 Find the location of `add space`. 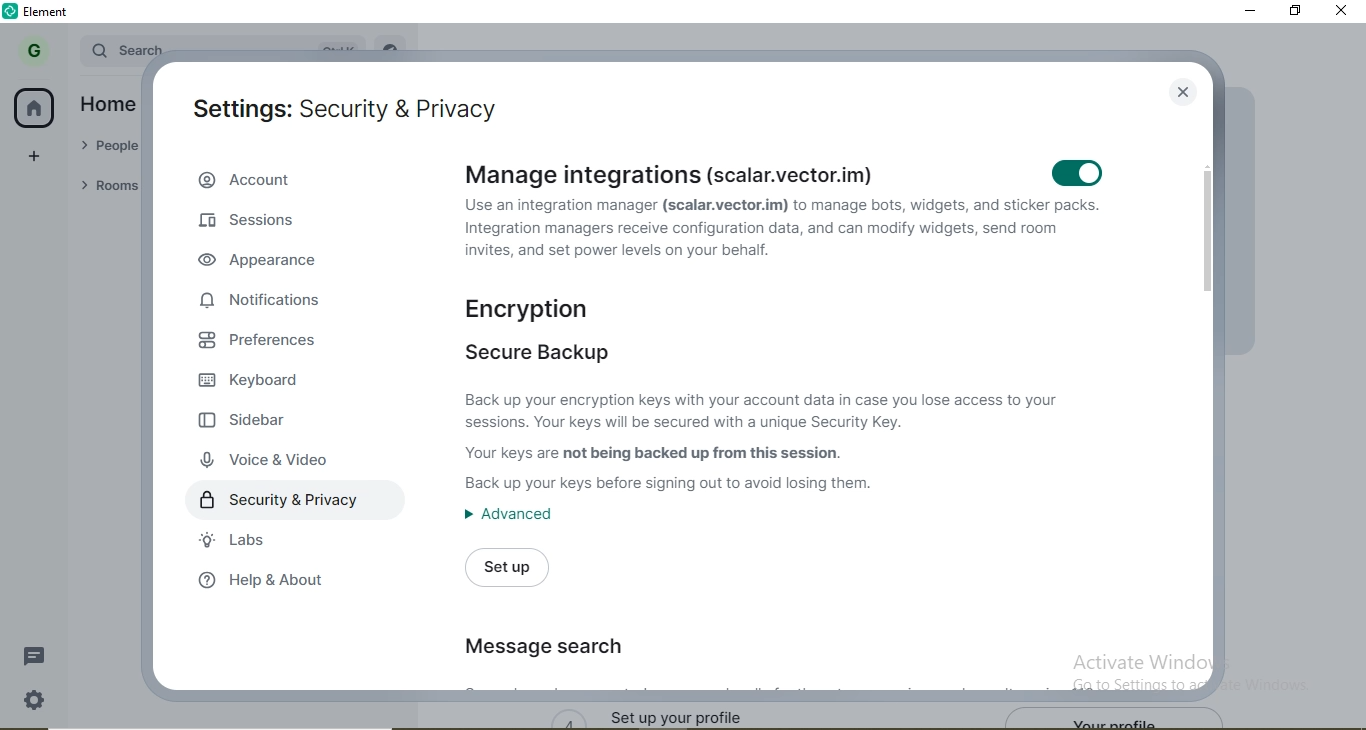

add space is located at coordinates (35, 161).